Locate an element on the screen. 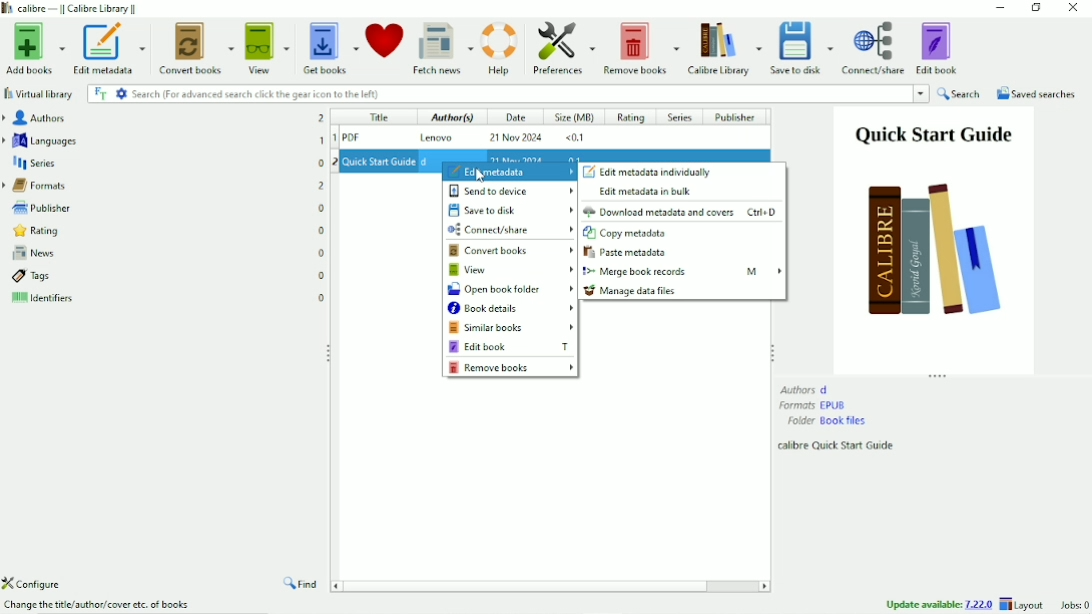 The image size is (1092, 614). calibre Quick Start Guide is located at coordinates (838, 446).